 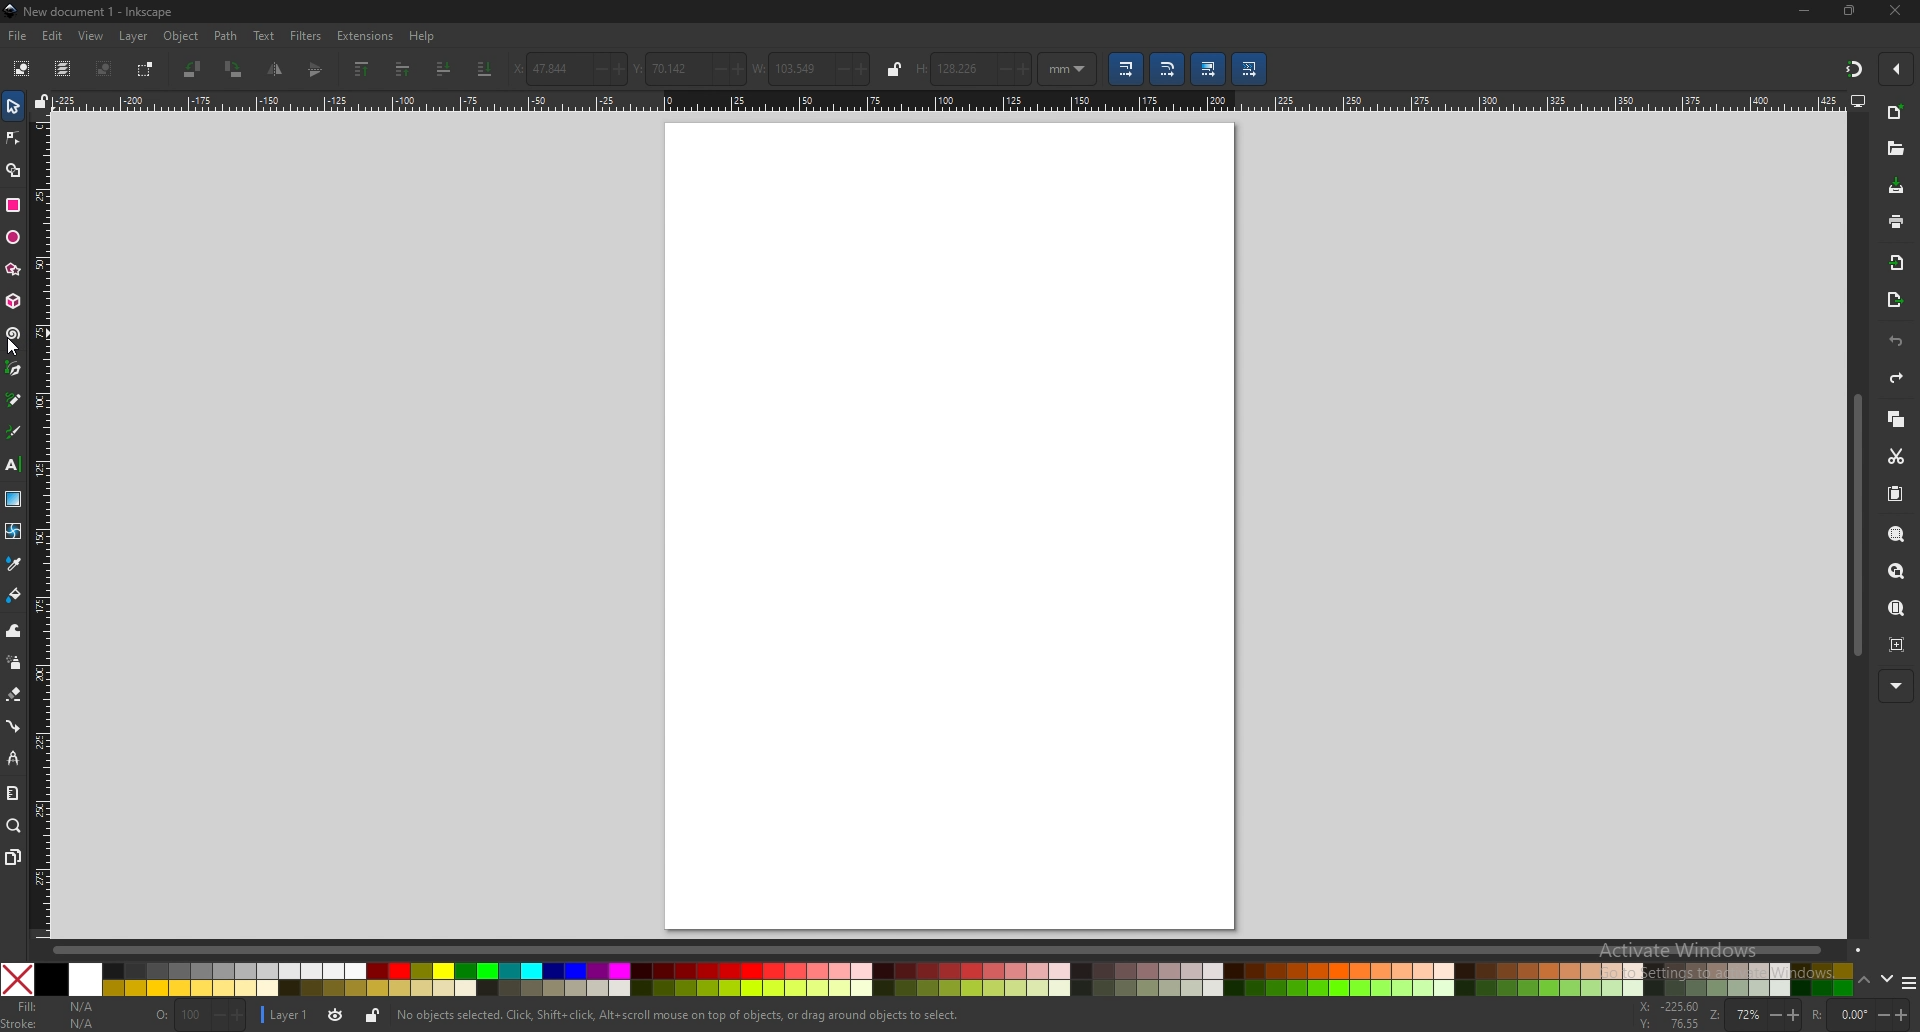 What do you see at coordinates (316, 72) in the screenshot?
I see `flip vertical` at bounding box center [316, 72].